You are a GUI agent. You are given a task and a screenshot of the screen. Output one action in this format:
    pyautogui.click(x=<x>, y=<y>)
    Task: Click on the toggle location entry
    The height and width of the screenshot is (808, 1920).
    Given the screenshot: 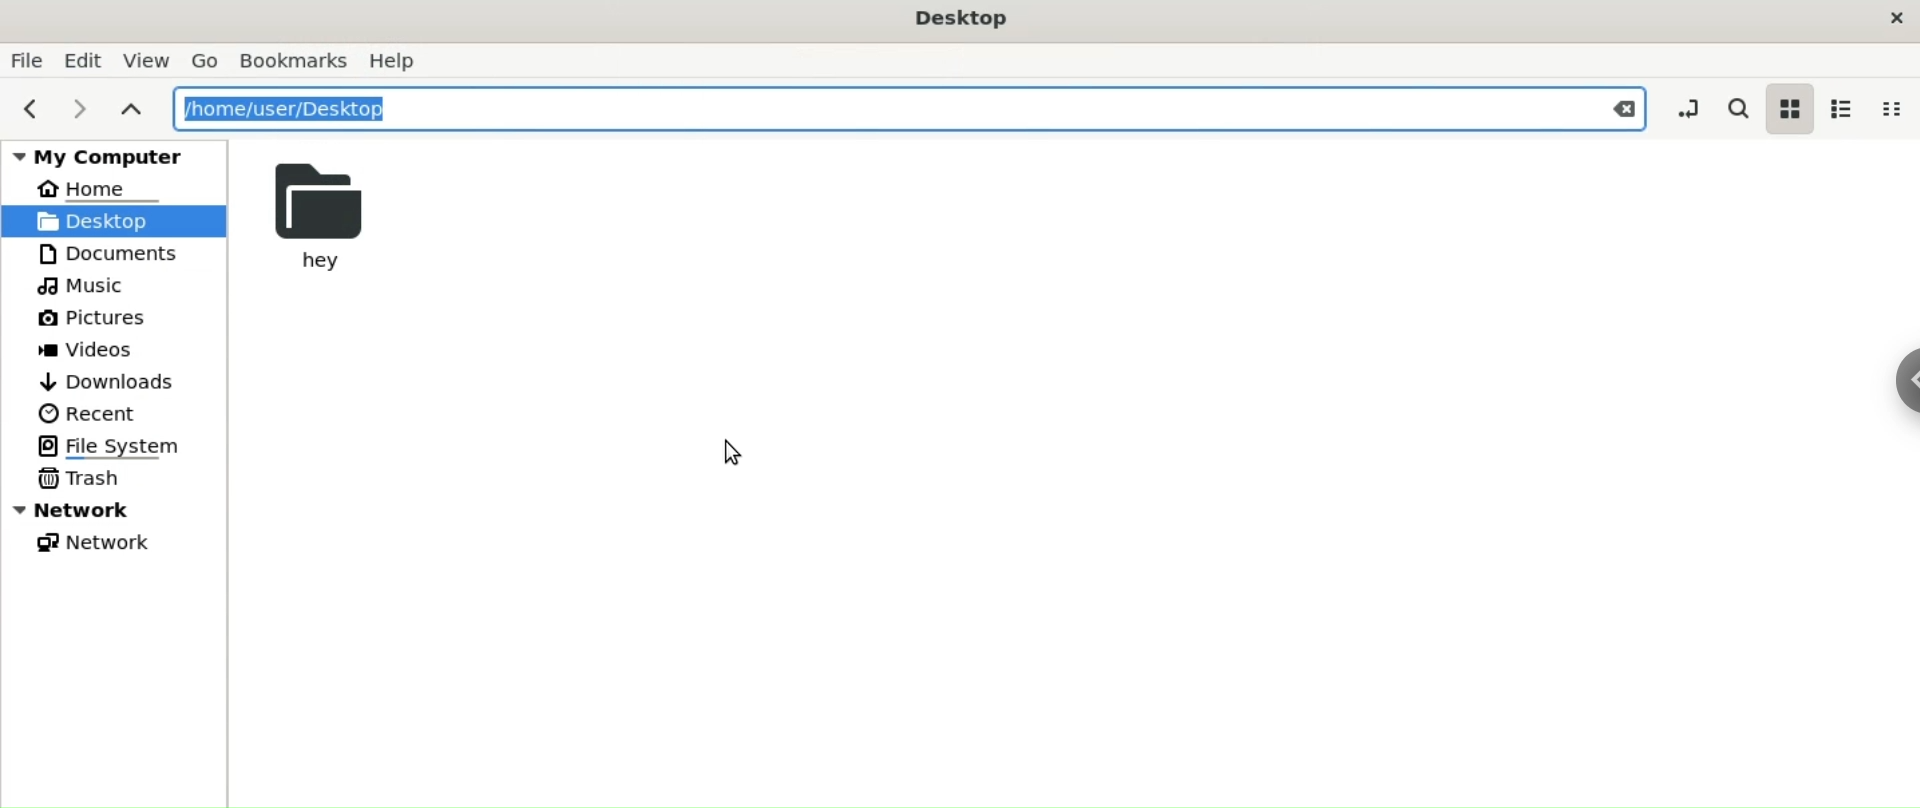 What is the action you would take?
    pyautogui.click(x=1686, y=107)
    